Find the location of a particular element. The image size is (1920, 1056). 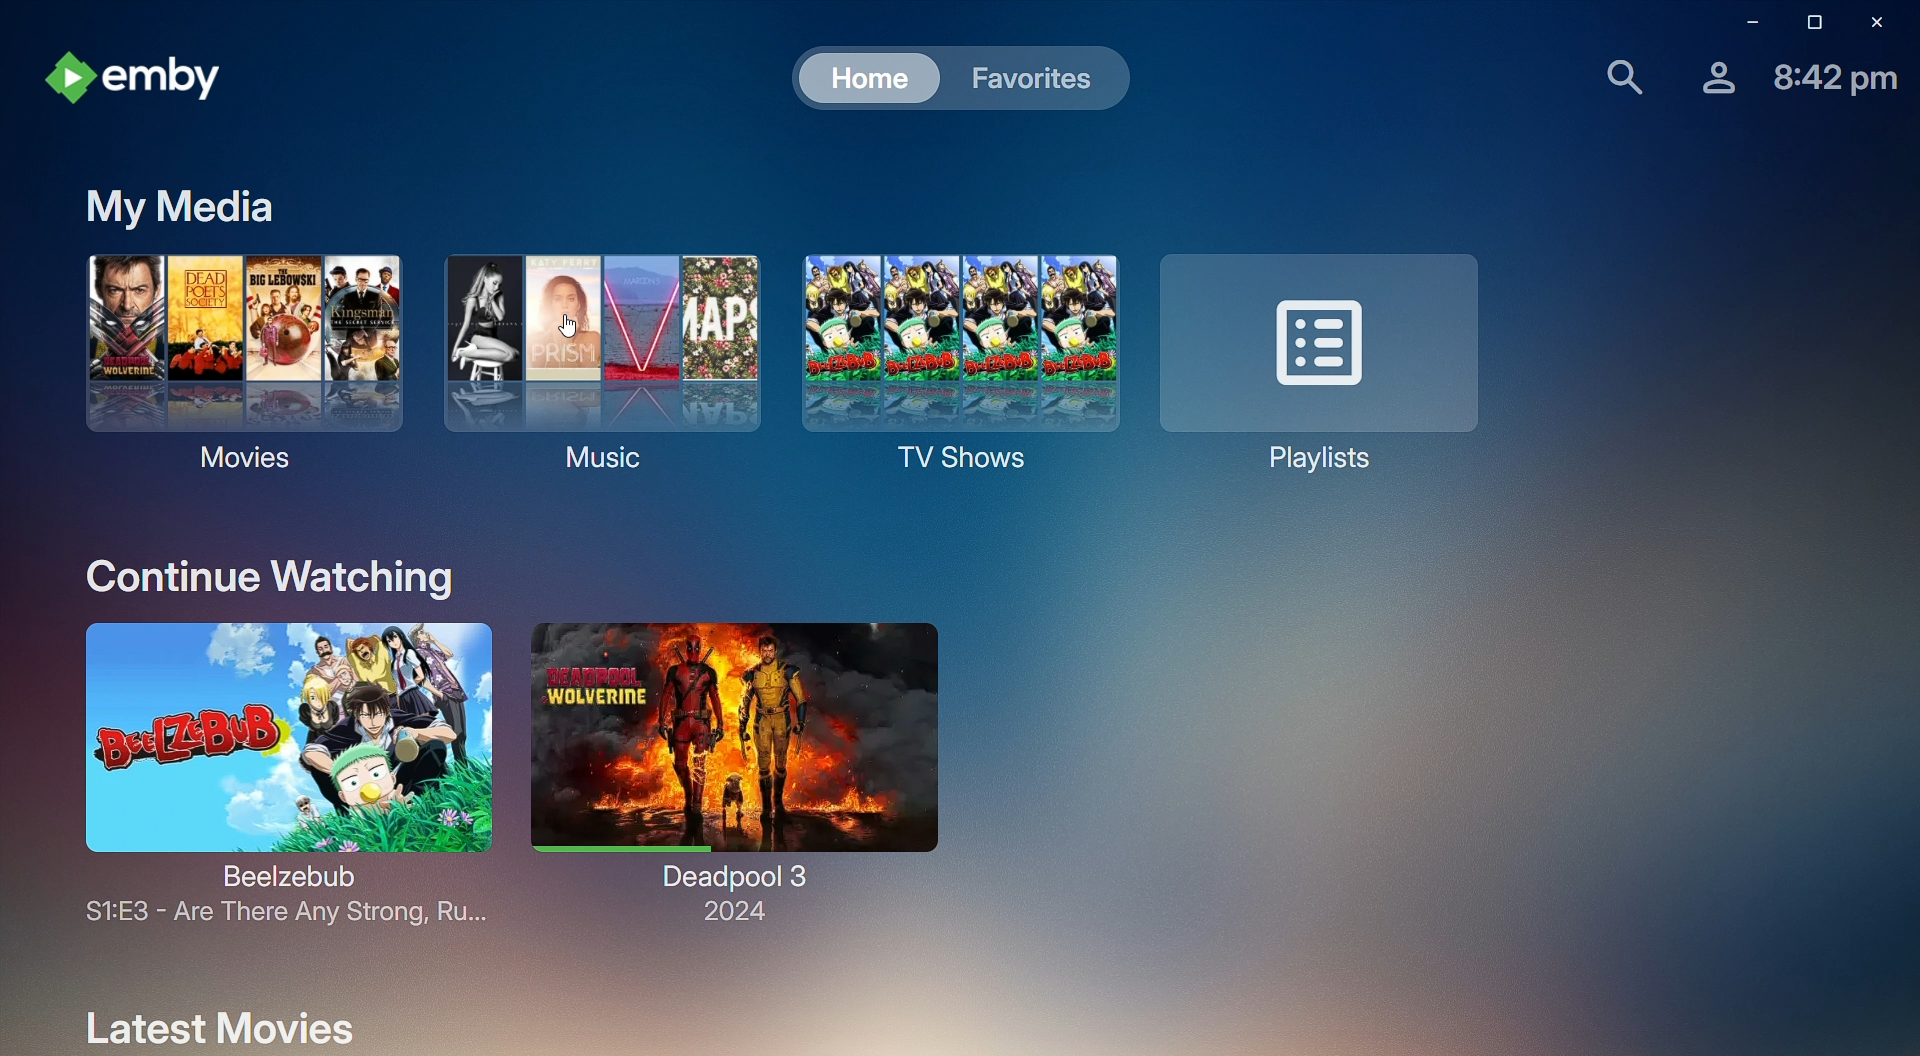

My Media is located at coordinates (177, 203).